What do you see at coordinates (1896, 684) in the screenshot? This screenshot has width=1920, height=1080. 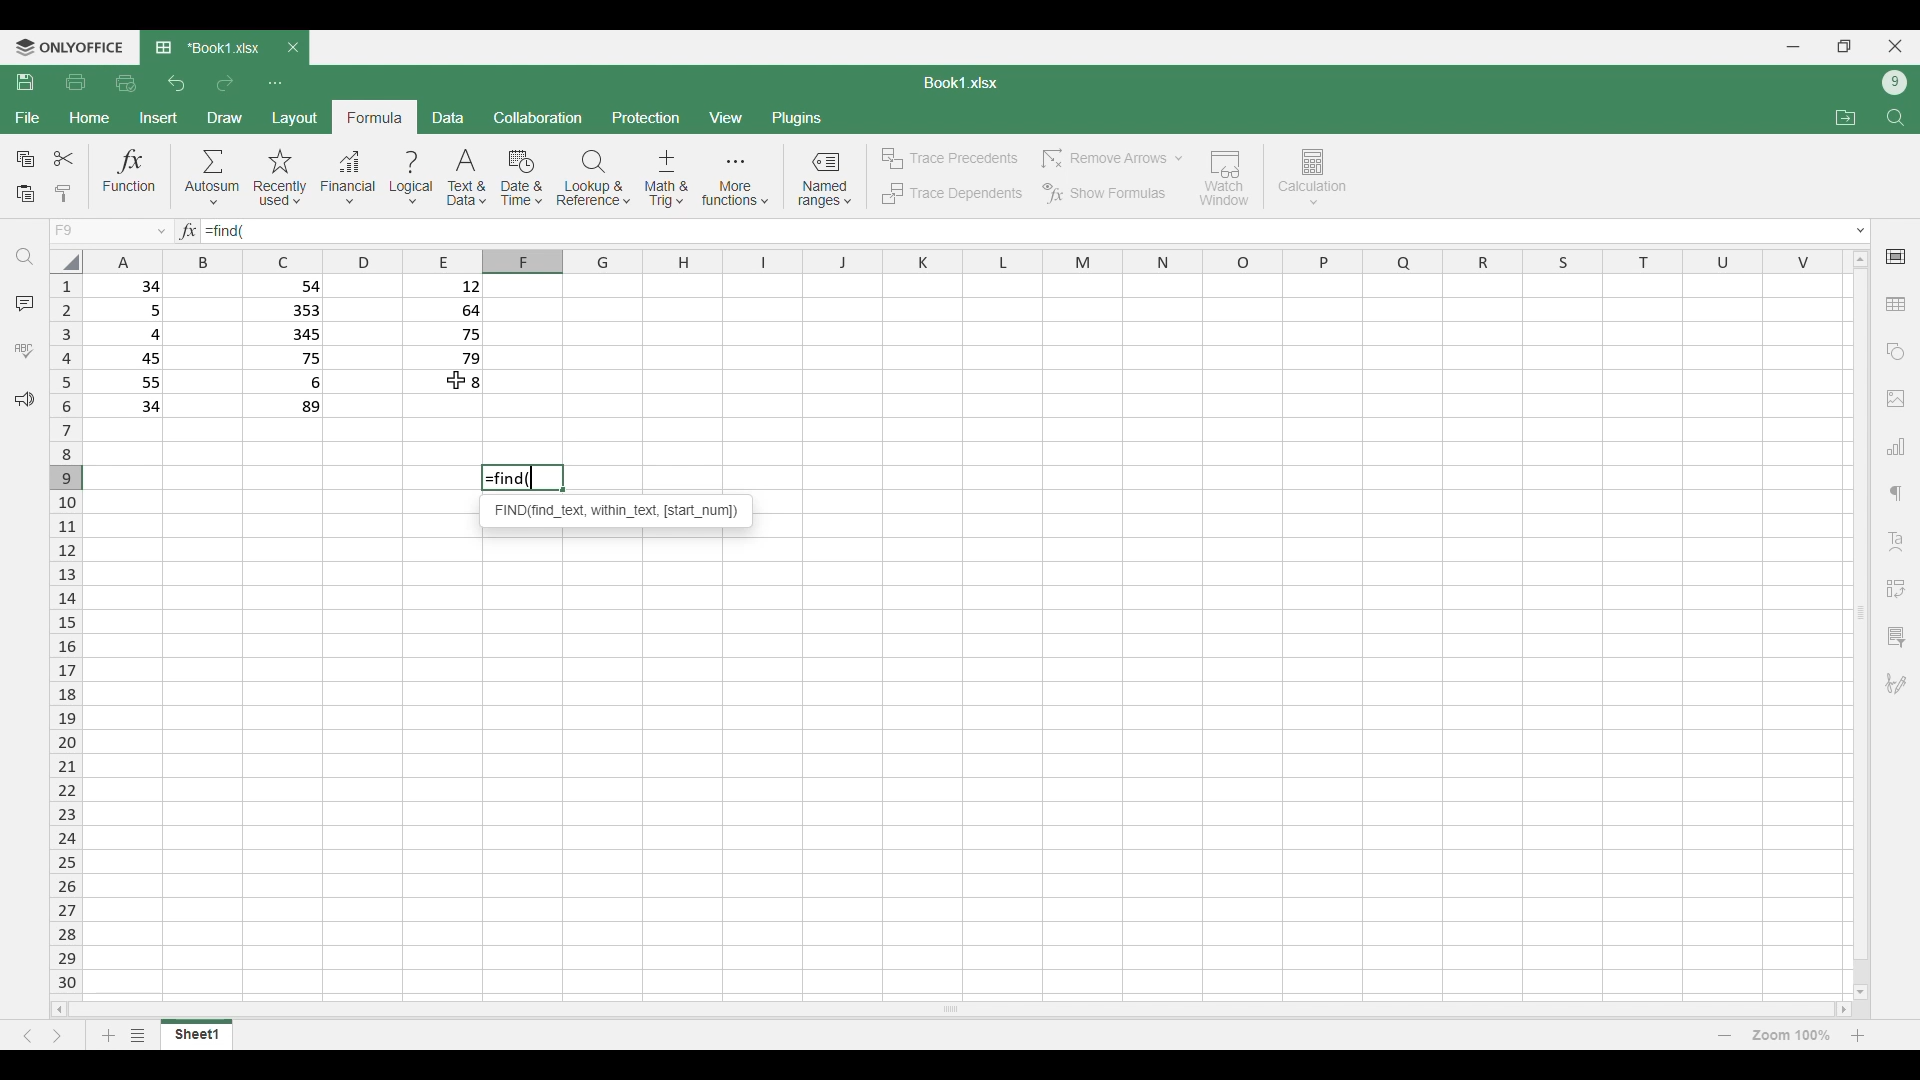 I see `Add digital signature or signature line` at bounding box center [1896, 684].